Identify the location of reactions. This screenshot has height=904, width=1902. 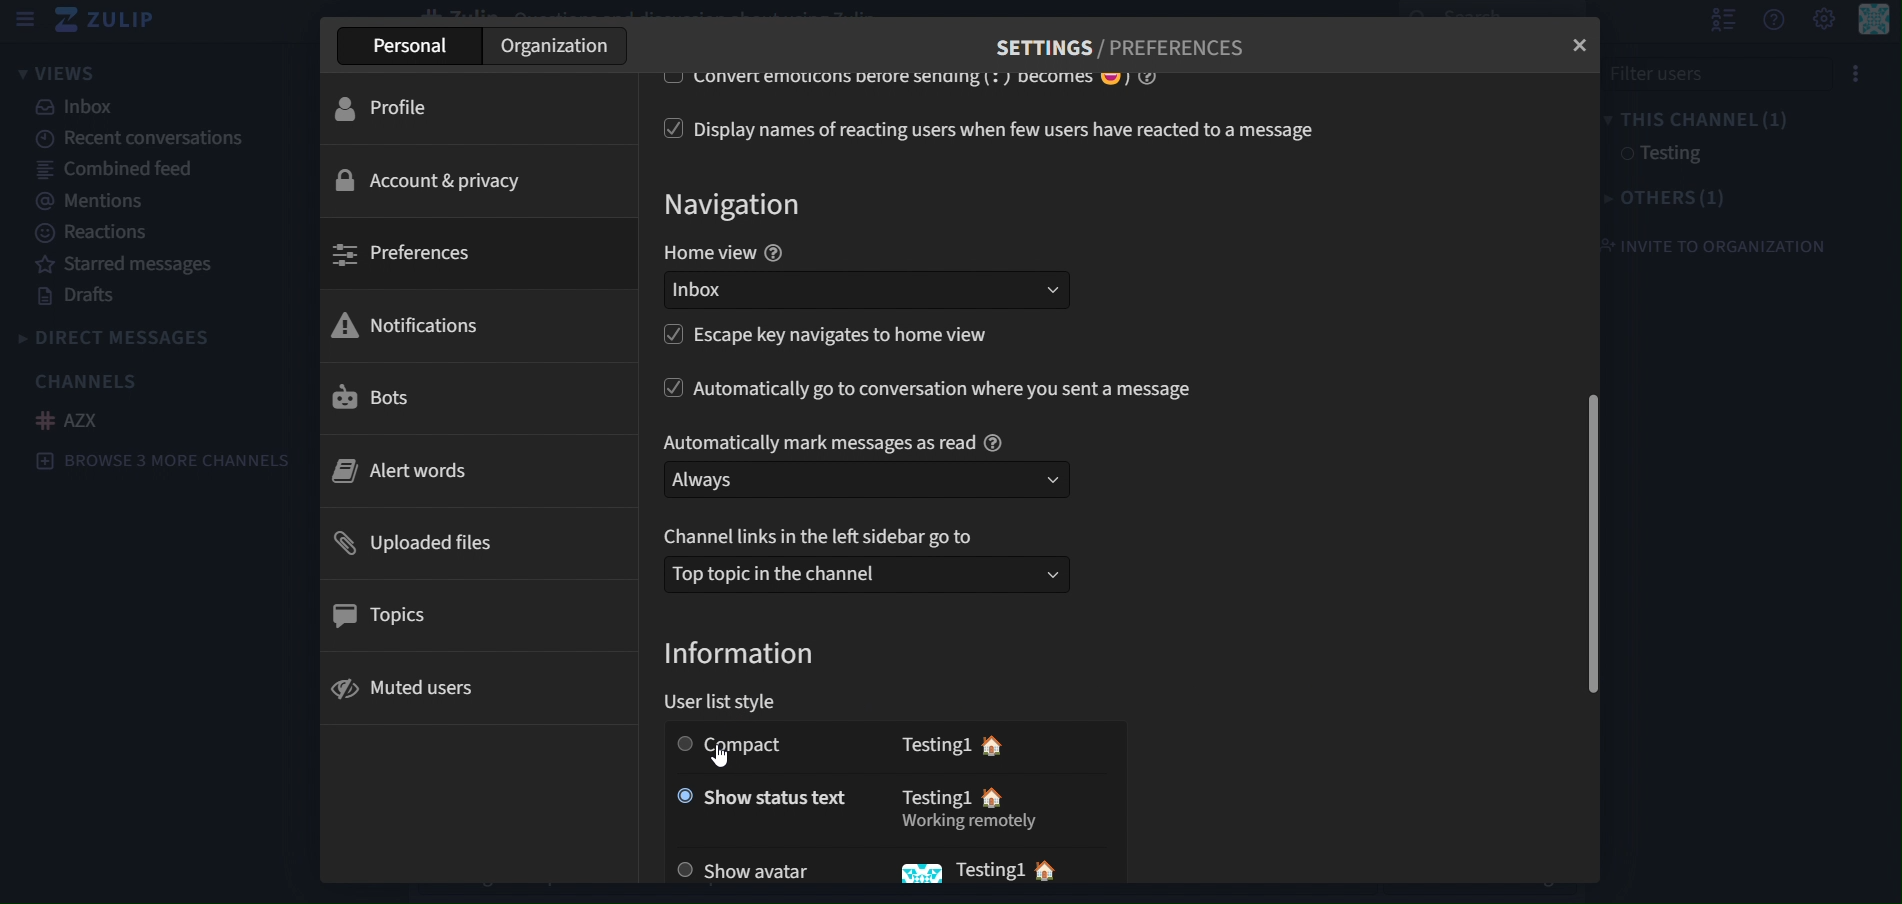
(108, 233).